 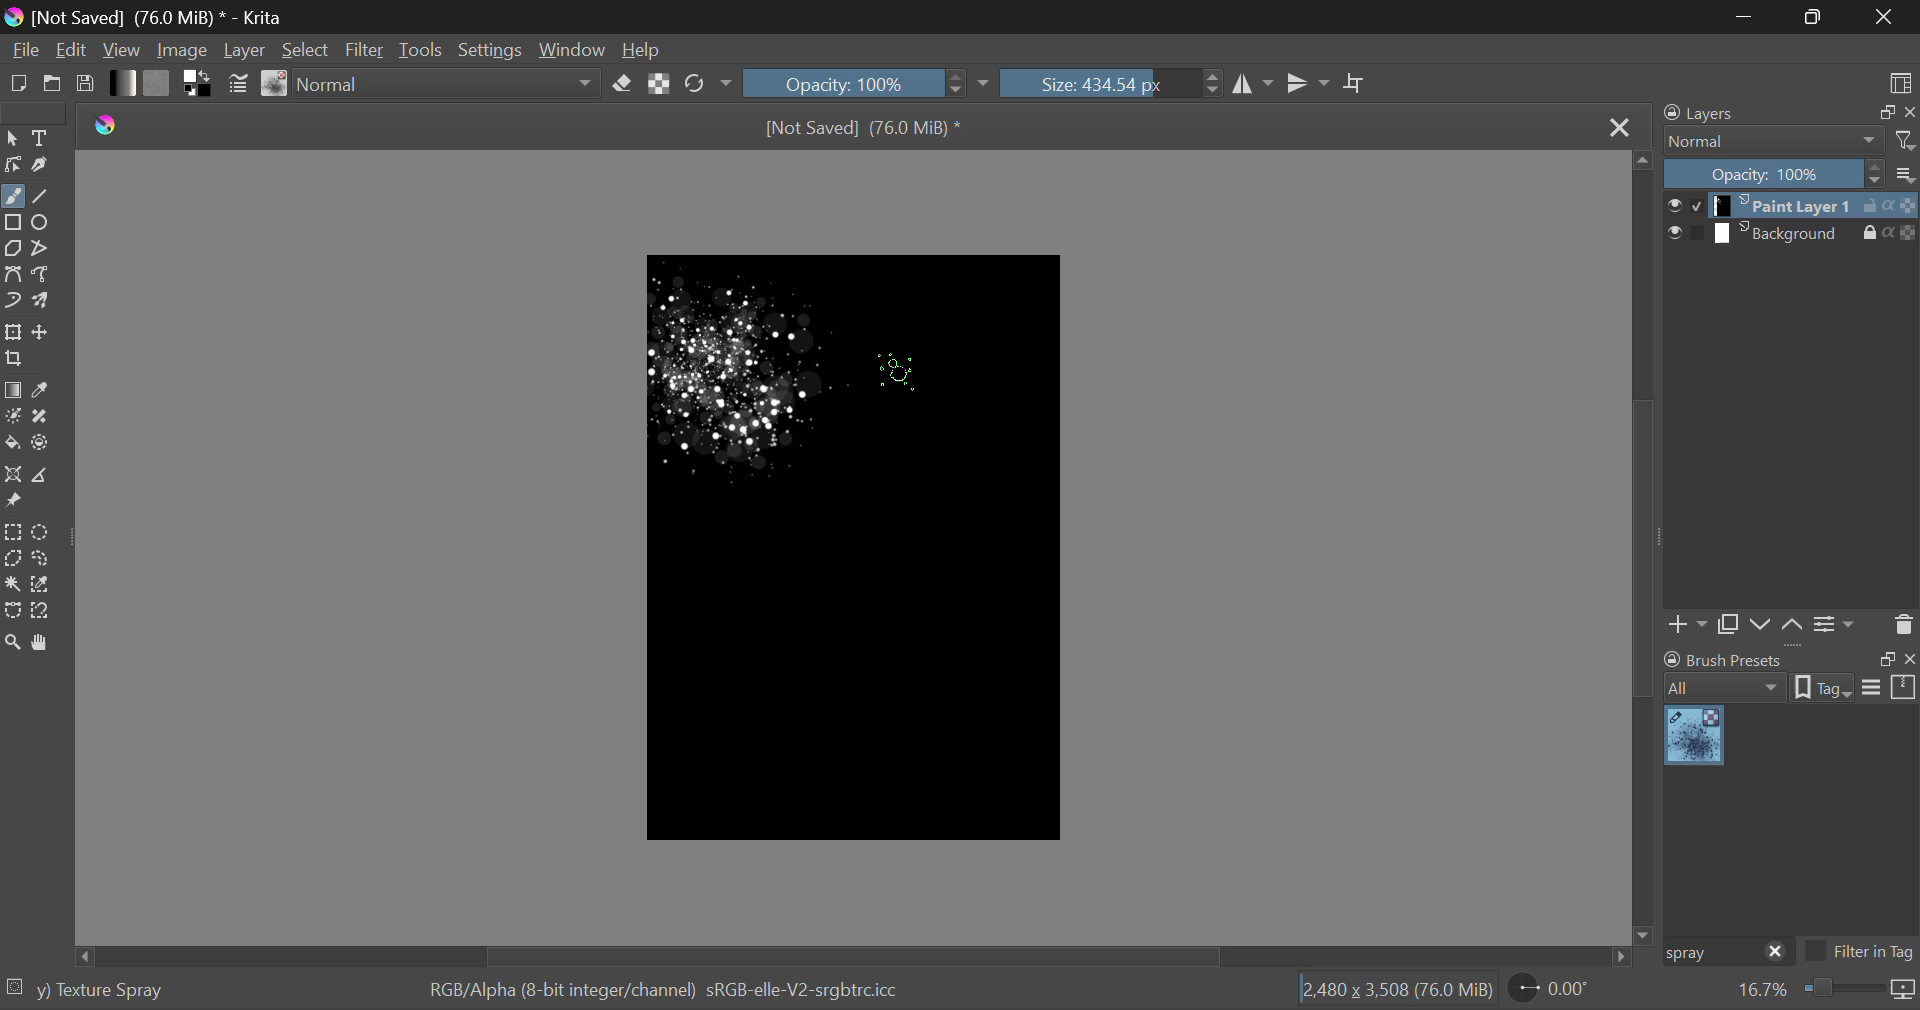 What do you see at coordinates (1890, 206) in the screenshot?
I see `actions` at bounding box center [1890, 206].